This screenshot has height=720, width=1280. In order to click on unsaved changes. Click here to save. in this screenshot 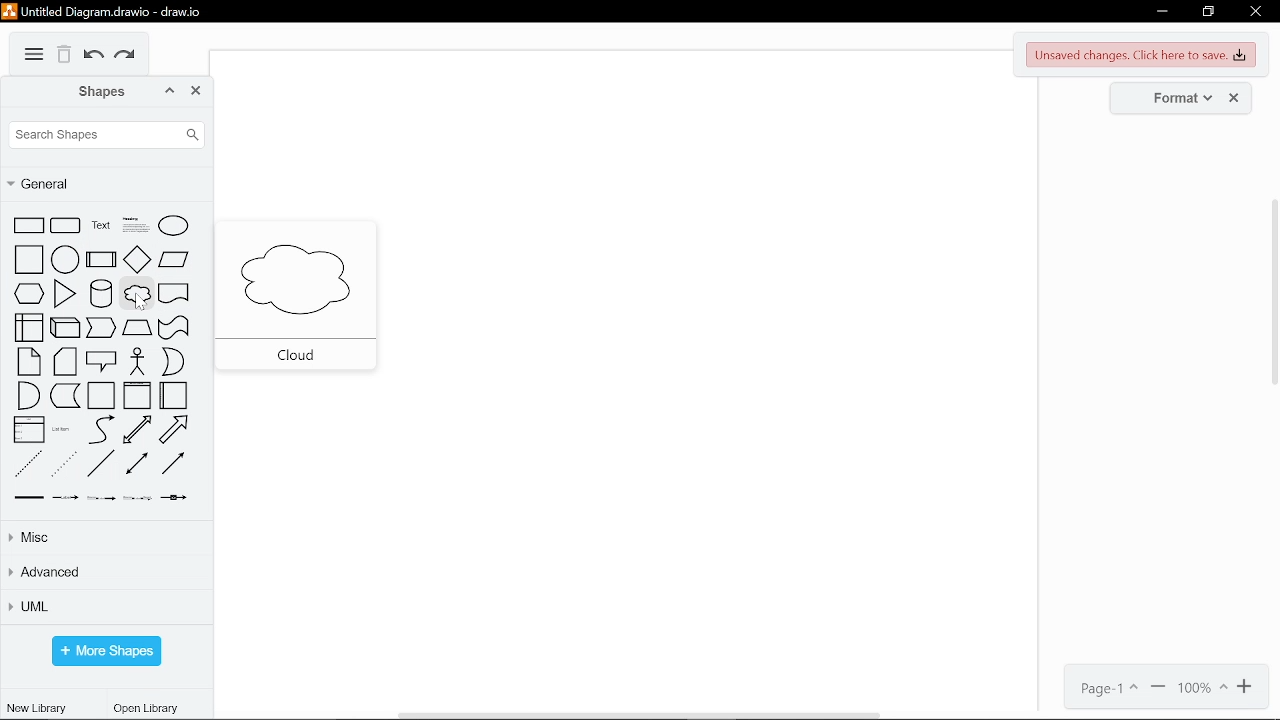, I will do `click(1141, 55)`.